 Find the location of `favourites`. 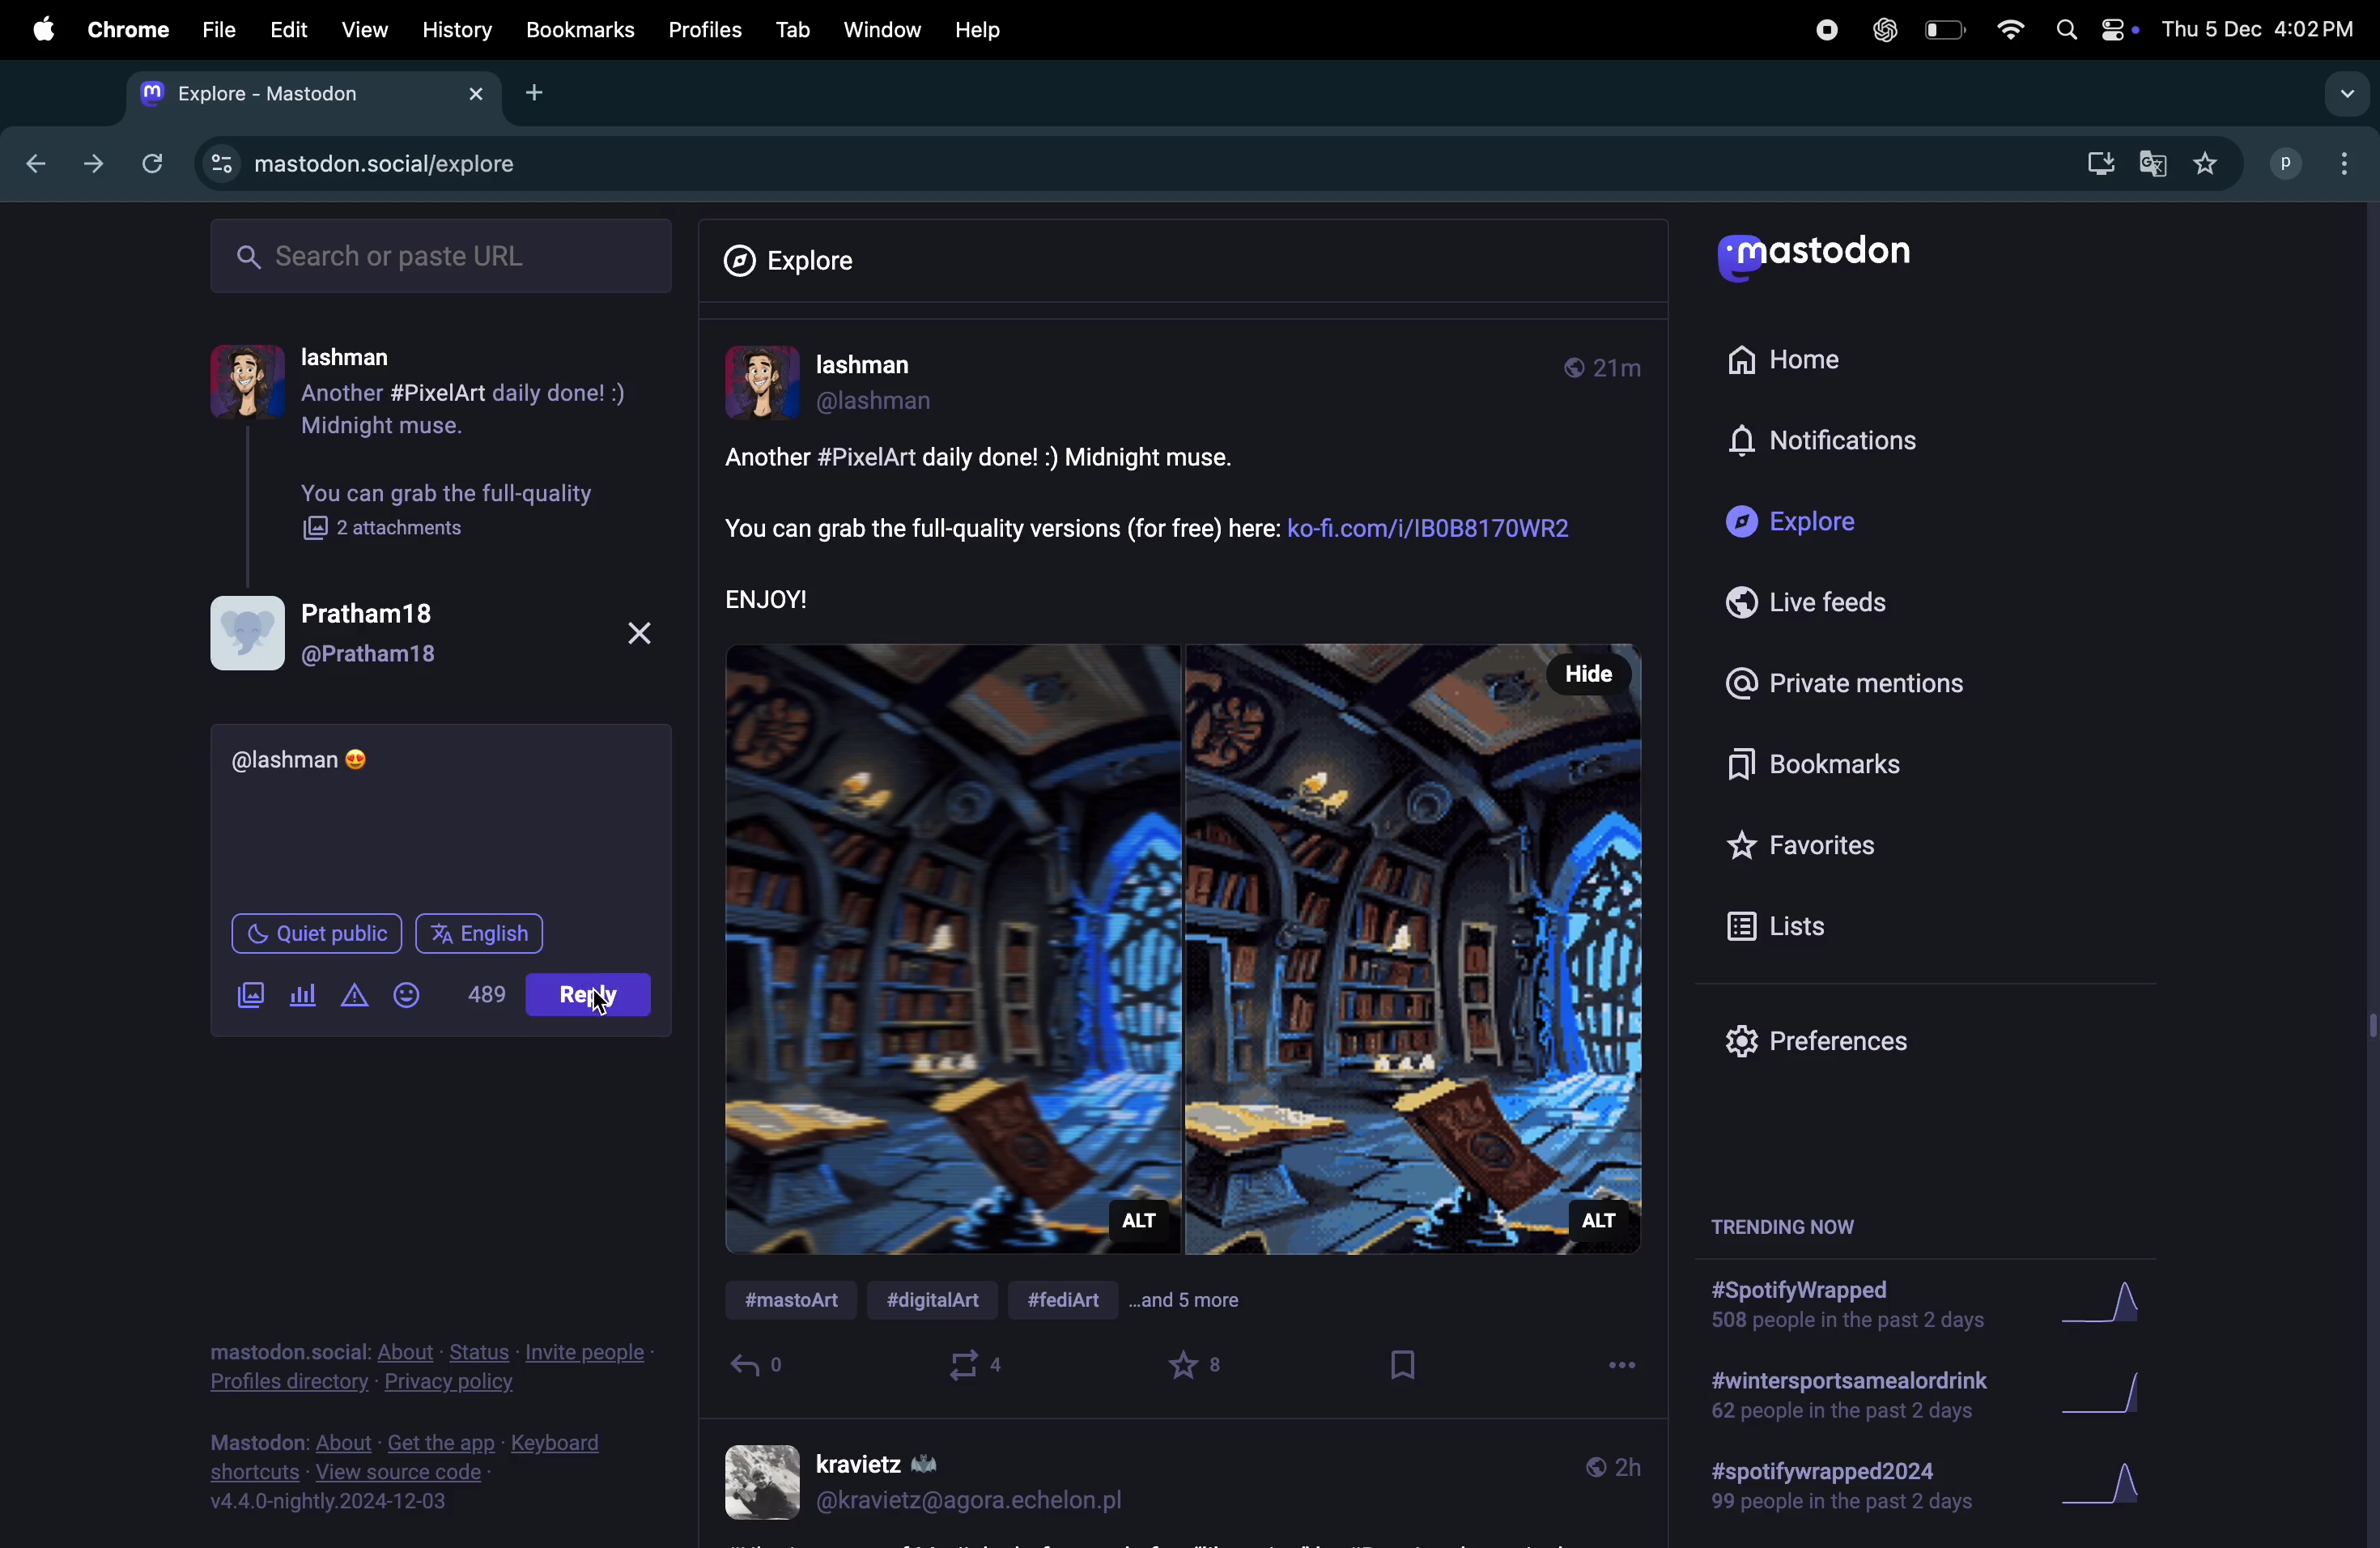

favourites is located at coordinates (1201, 1367).